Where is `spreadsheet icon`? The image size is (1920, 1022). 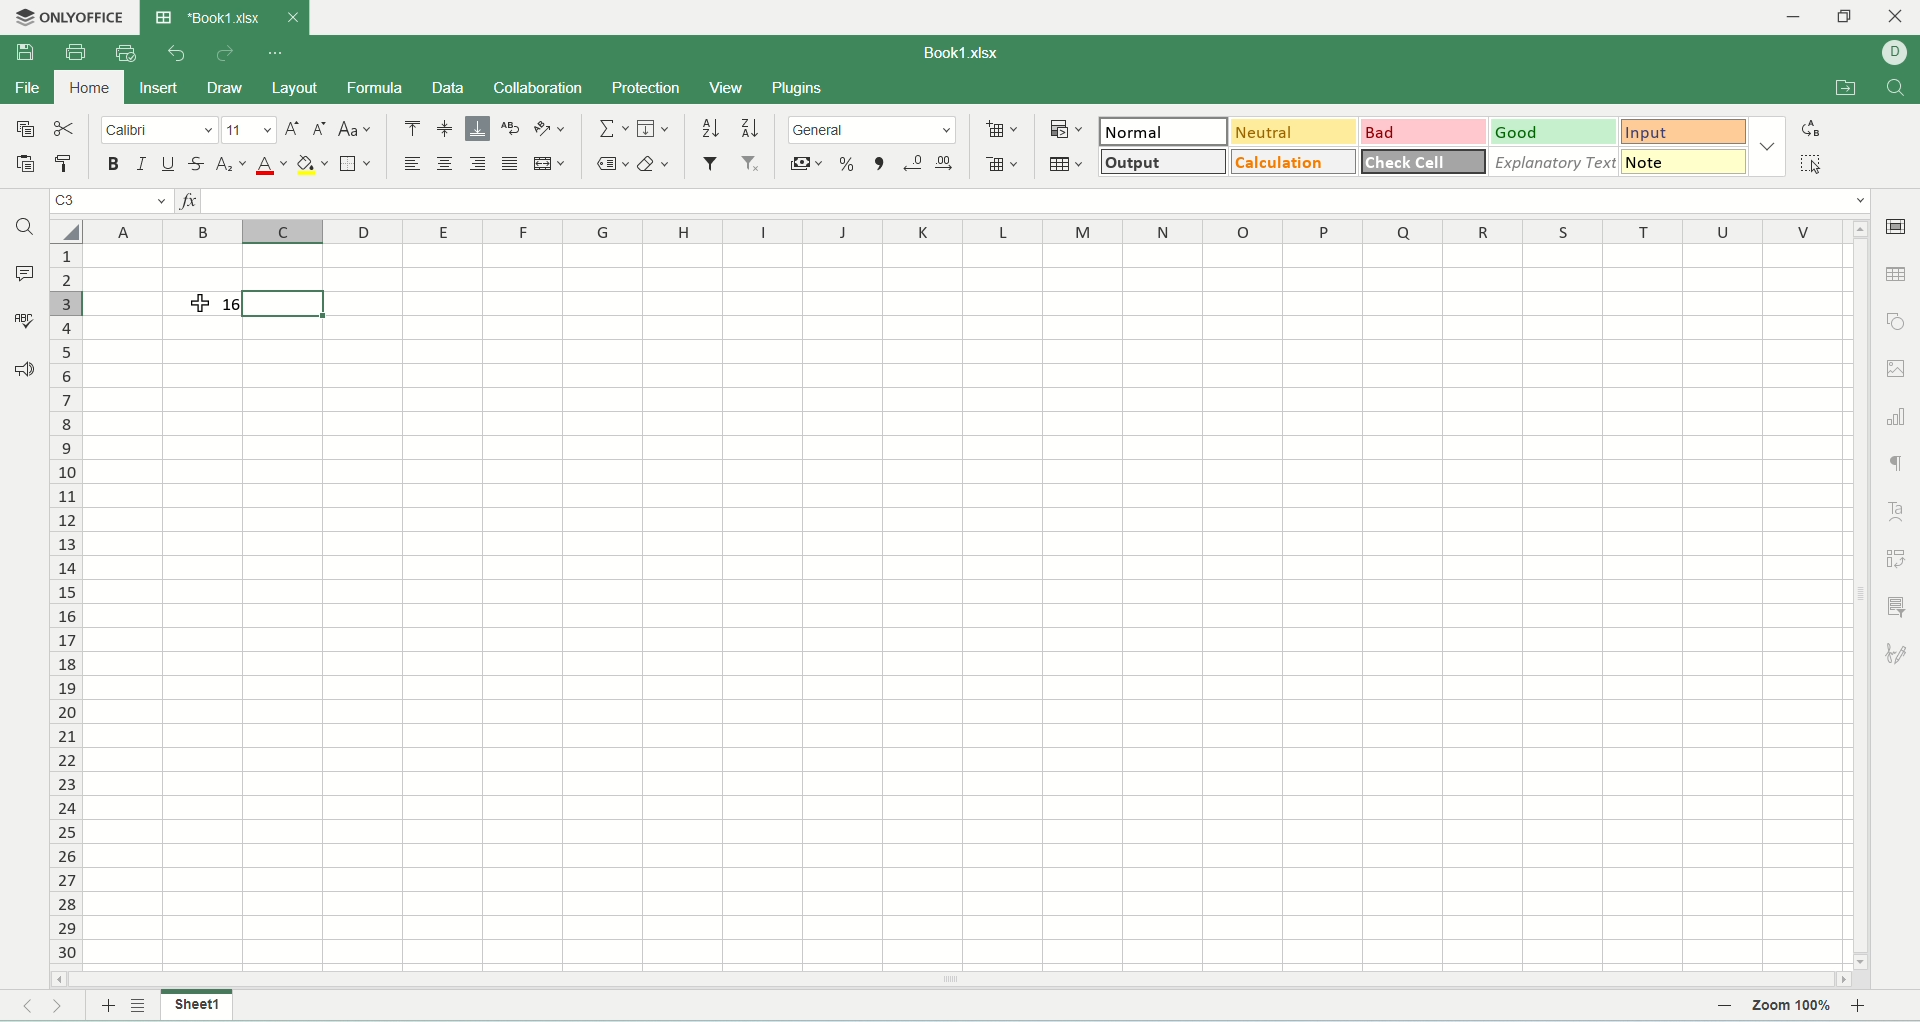
spreadsheet icon is located at coordinates (163, 18).